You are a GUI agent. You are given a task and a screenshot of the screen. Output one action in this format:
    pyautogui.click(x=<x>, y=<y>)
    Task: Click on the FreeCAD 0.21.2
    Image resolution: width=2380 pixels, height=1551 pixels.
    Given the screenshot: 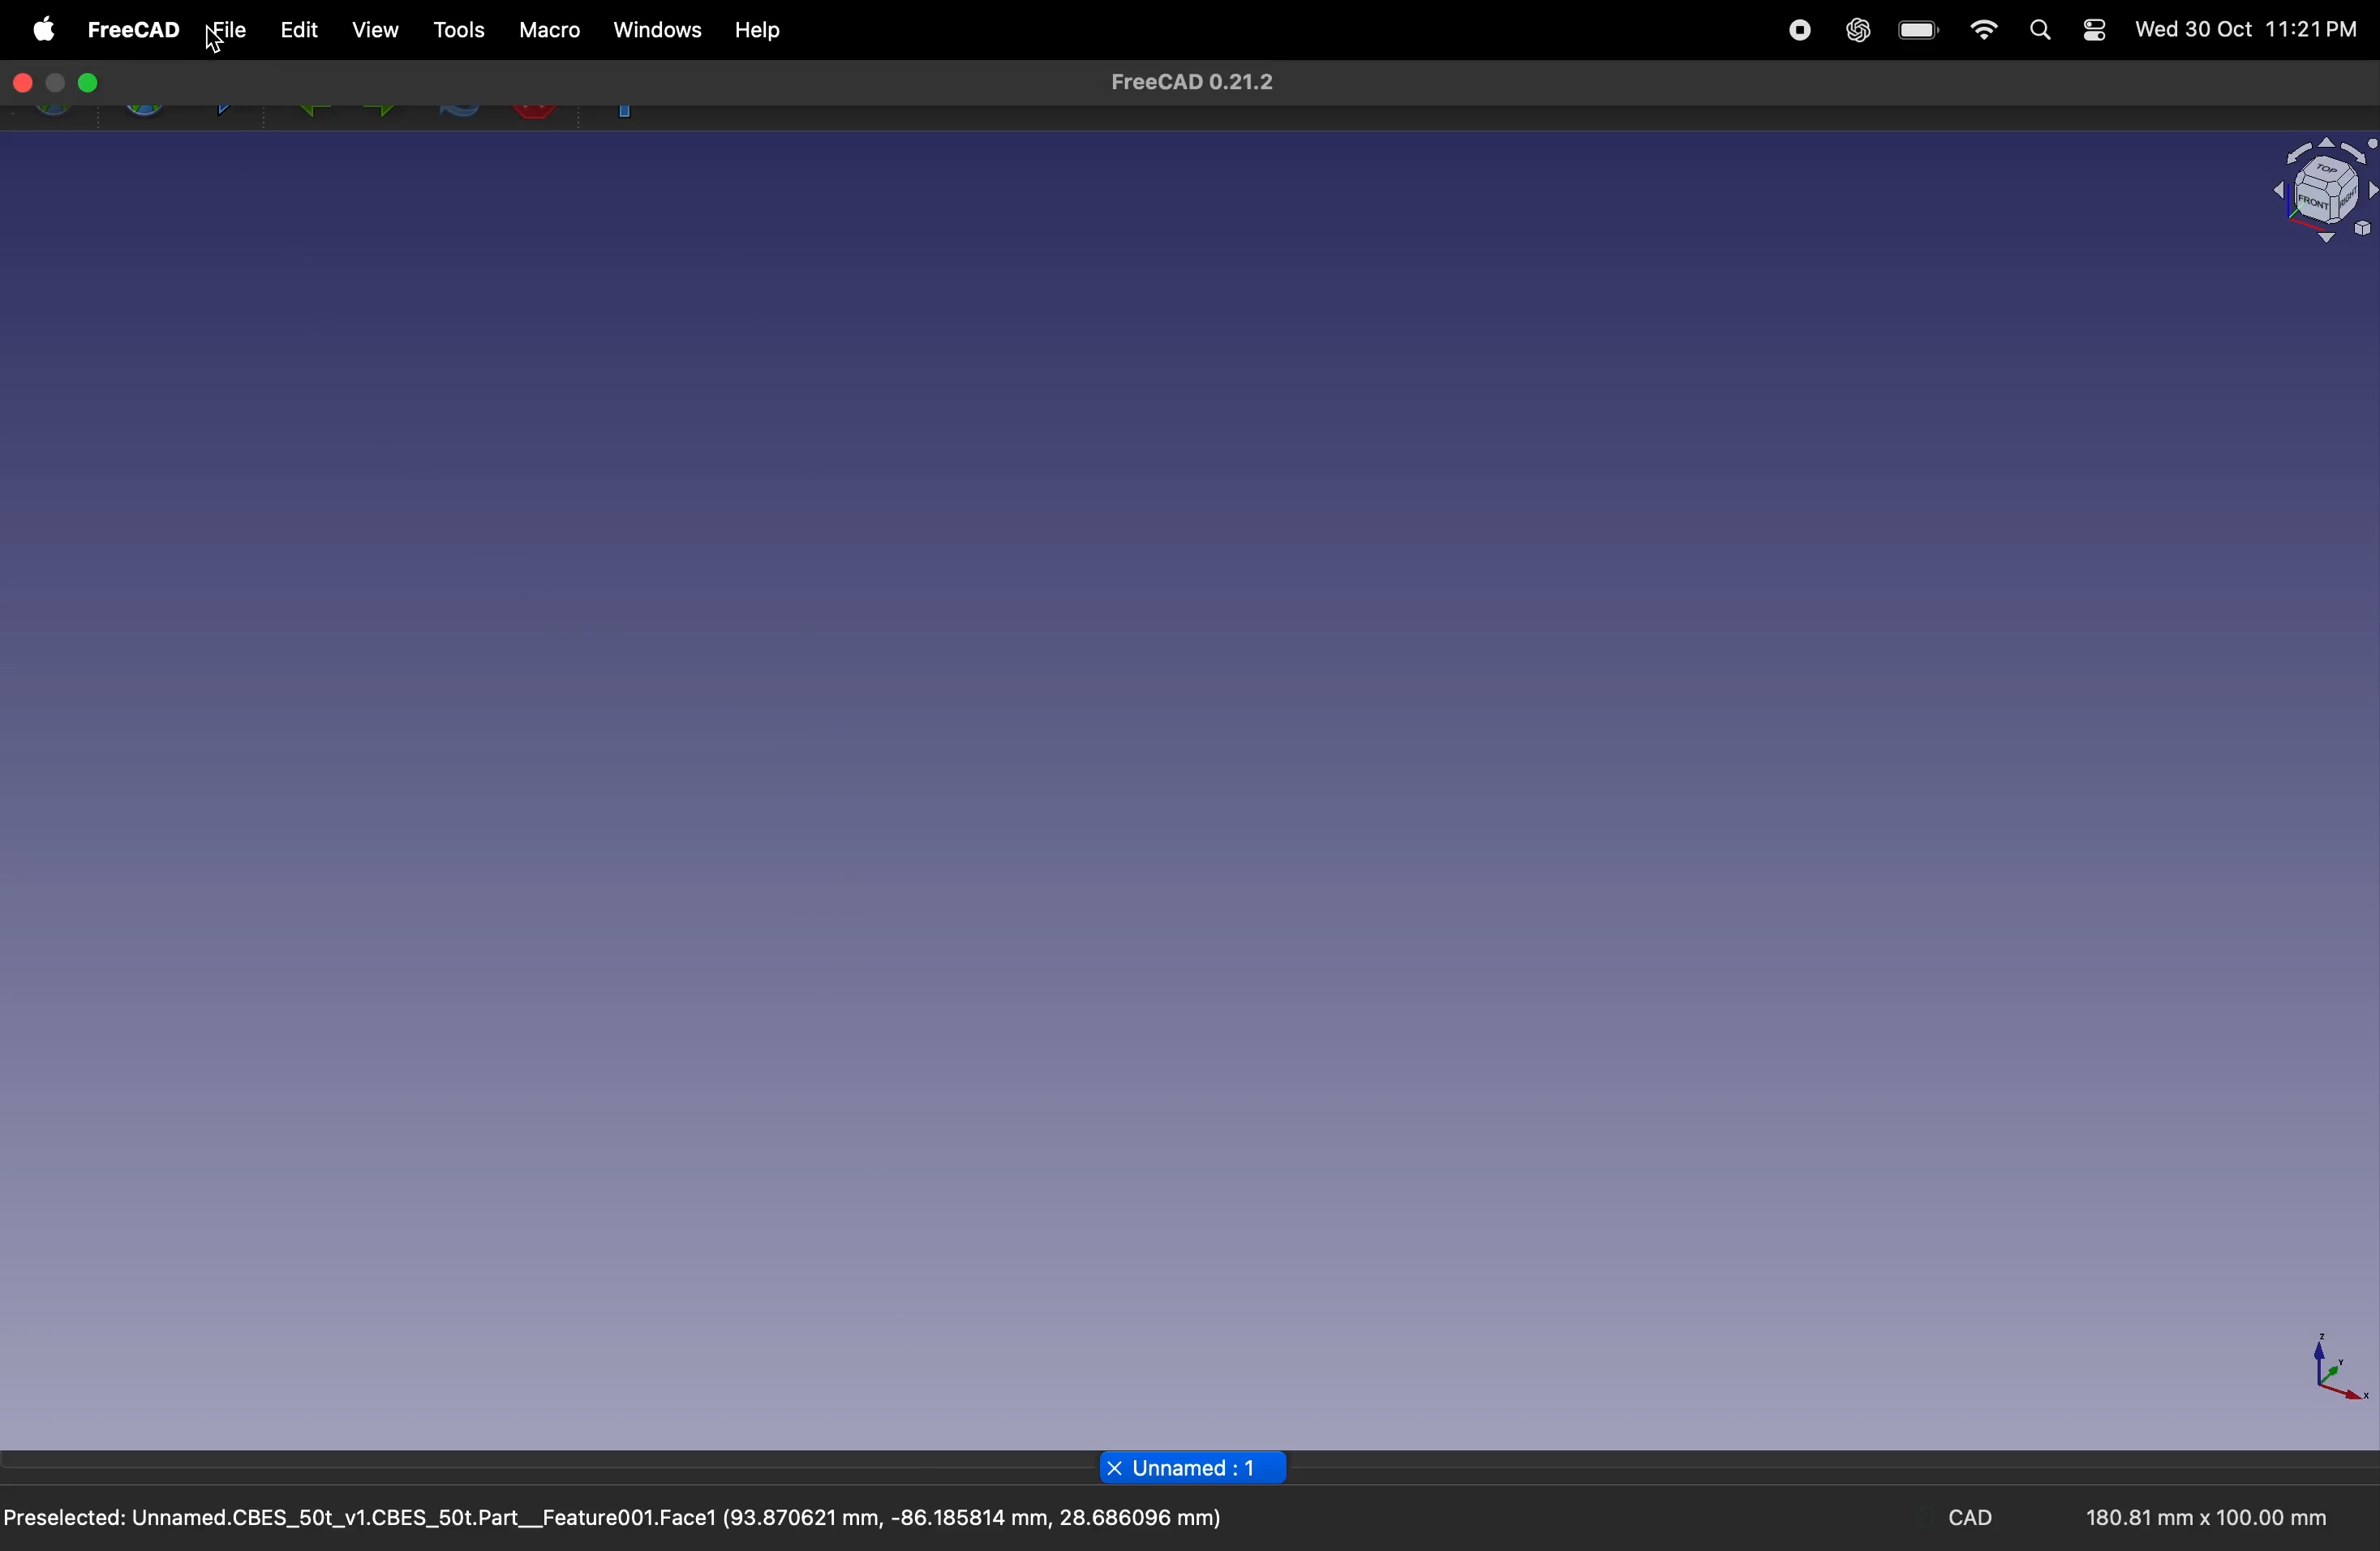 What is the action you would take?
    pyautogui.click(x=1191, y=83)
    